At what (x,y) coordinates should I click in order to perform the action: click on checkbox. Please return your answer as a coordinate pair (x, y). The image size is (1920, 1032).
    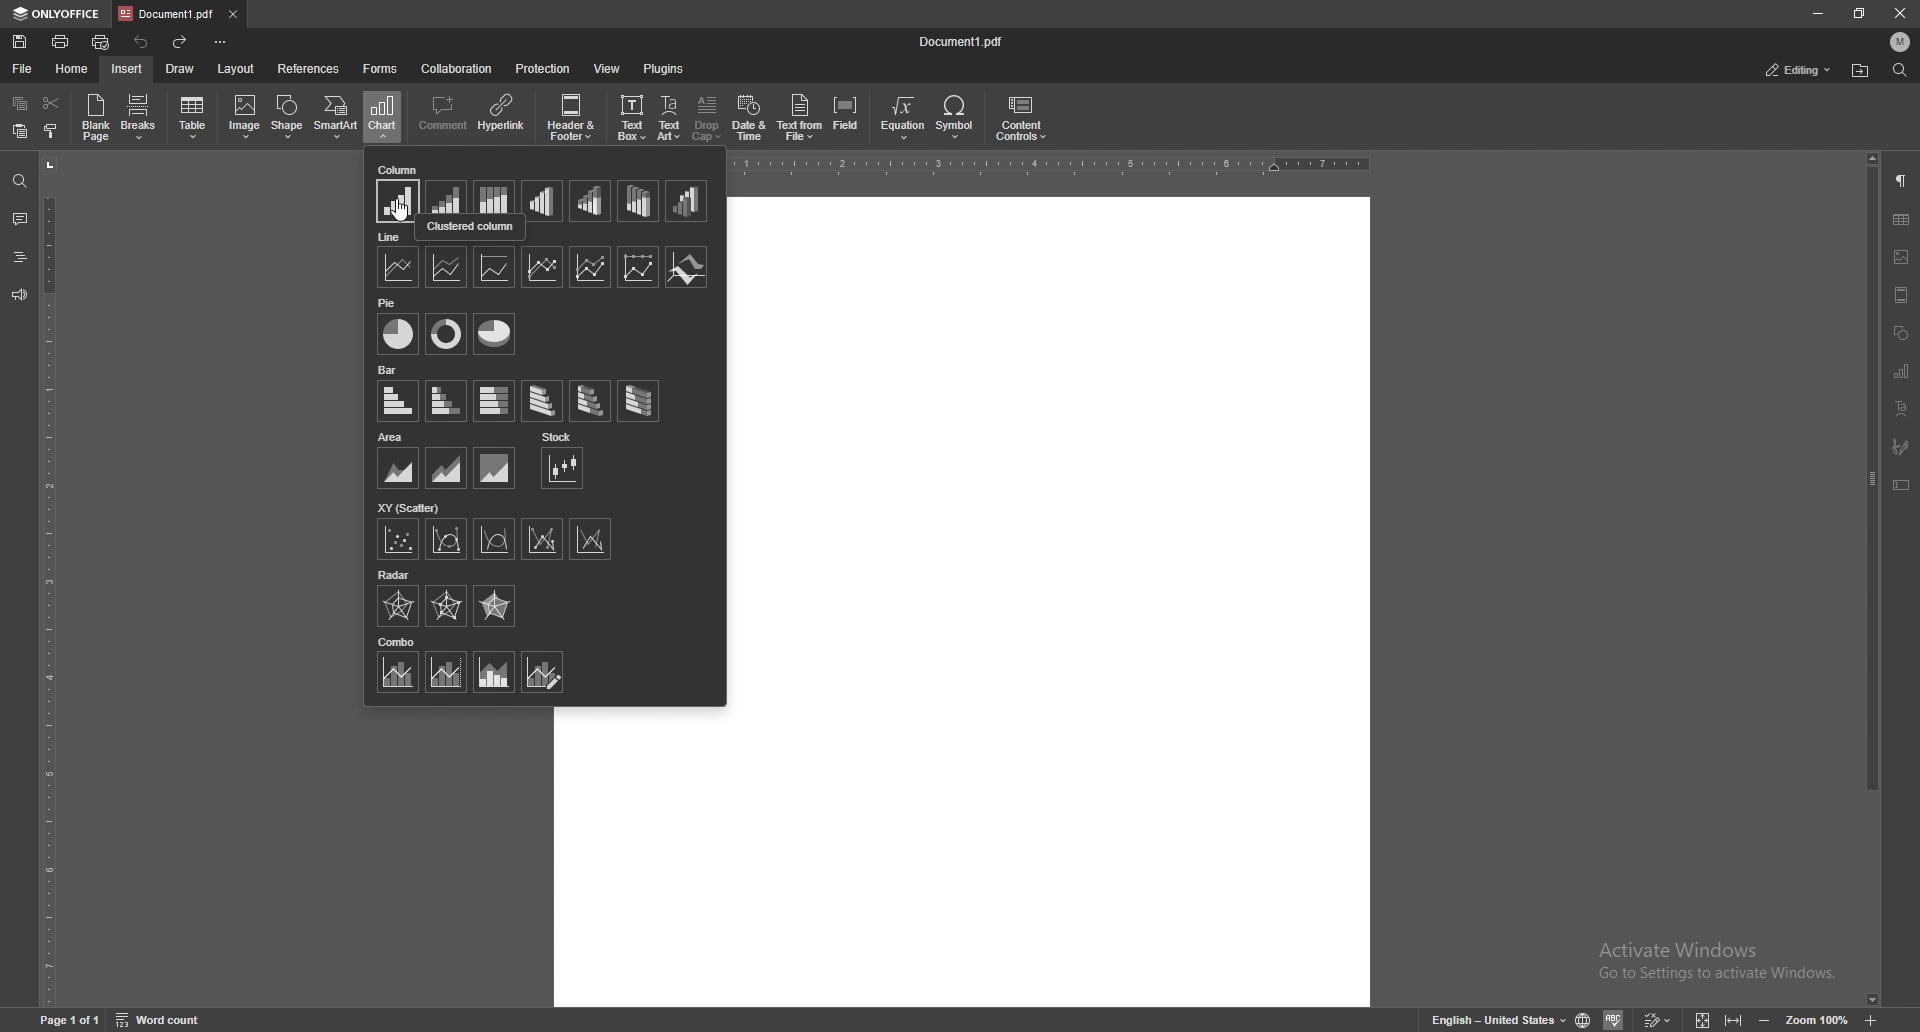
    Looking at the image, I should click on (245, 114).